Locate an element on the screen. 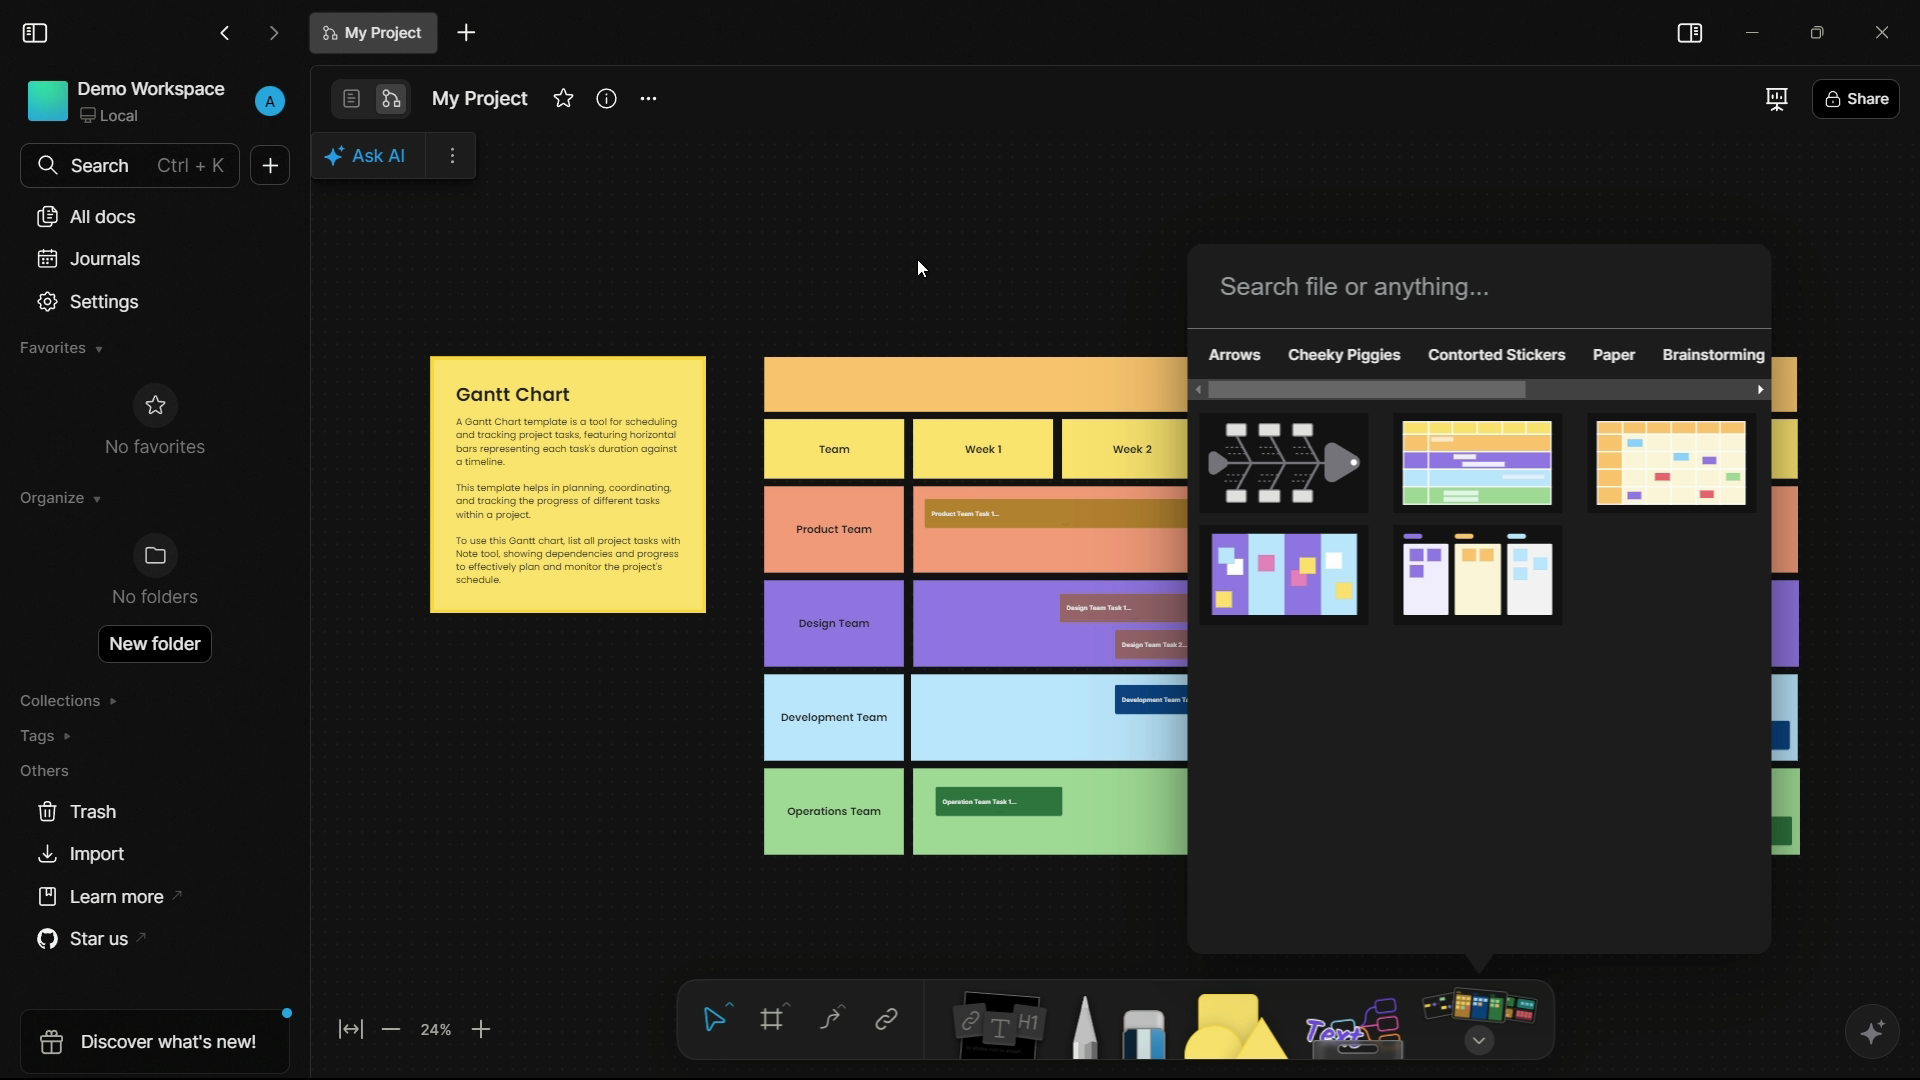 The width and height of the screenshot is (1920, 1080). maximize or restore is located at coordinates (1815, 30).